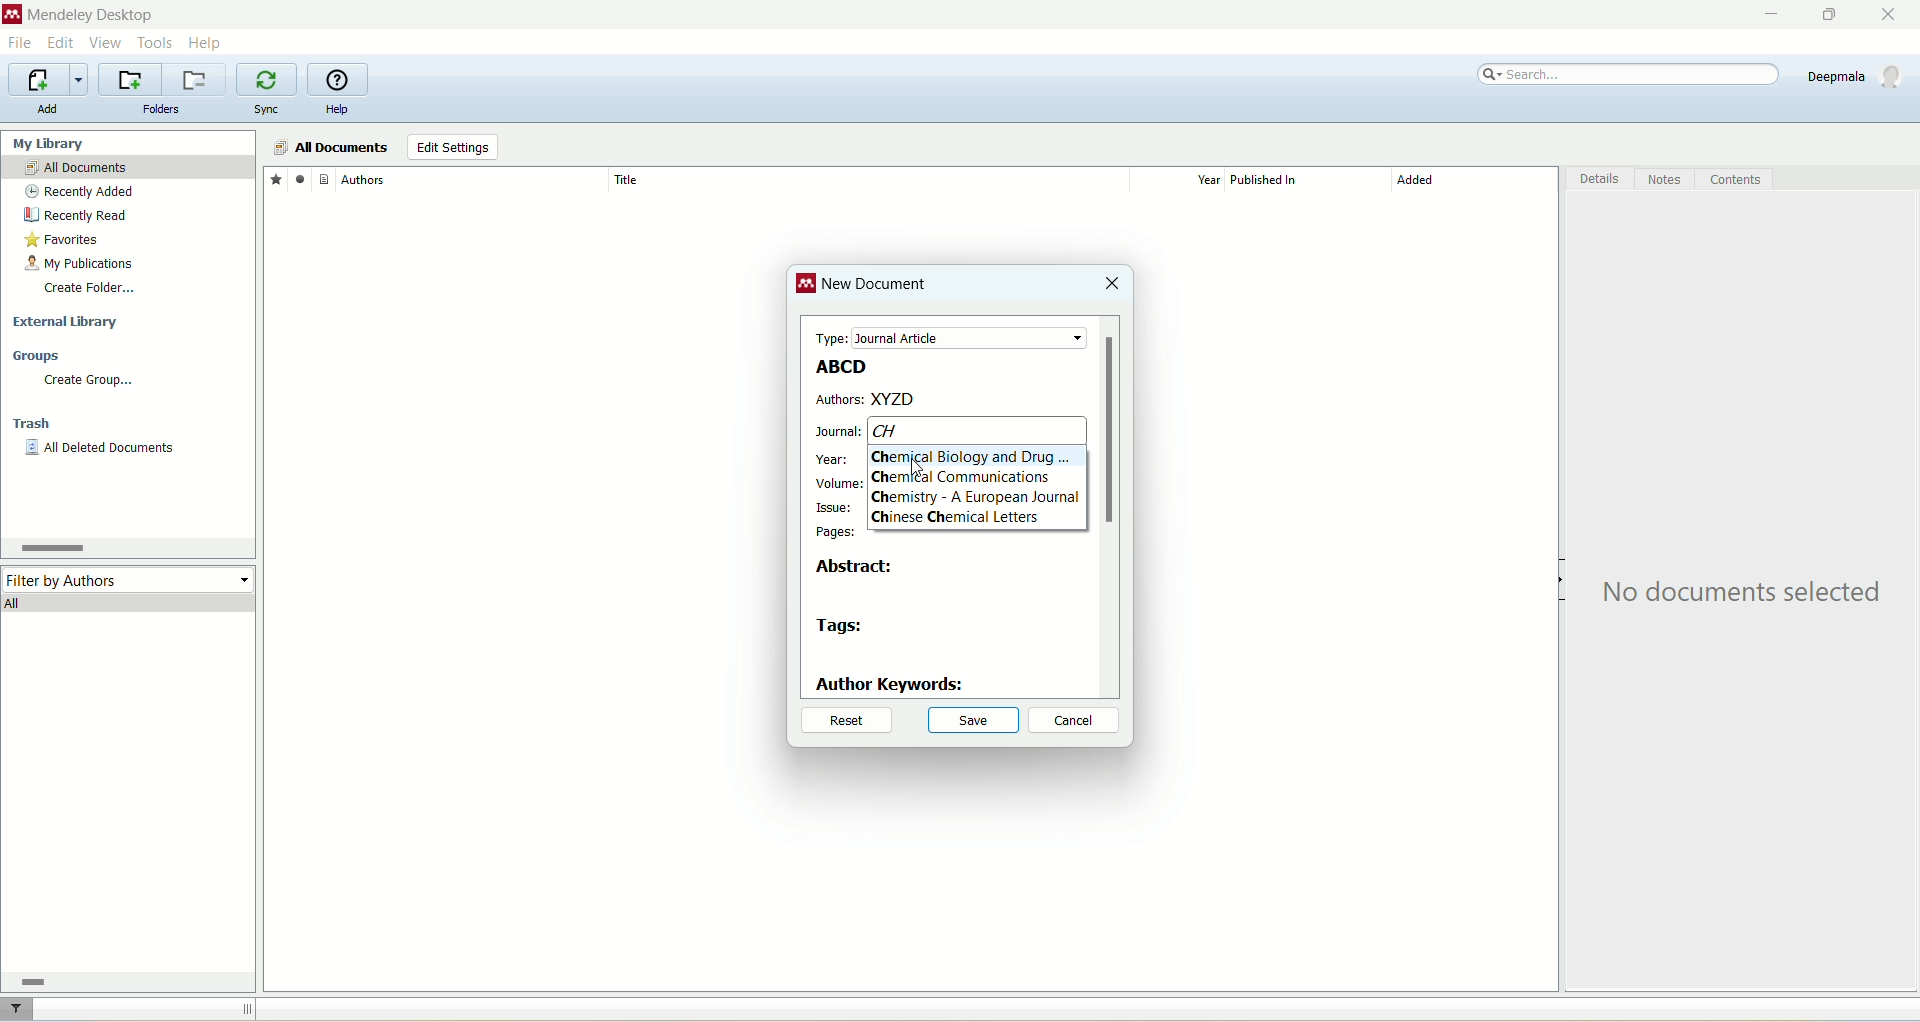  What do you see at coordinates (197, 79) in the screenshot?
I see `remove current folder` at bounding box center [197, 79].